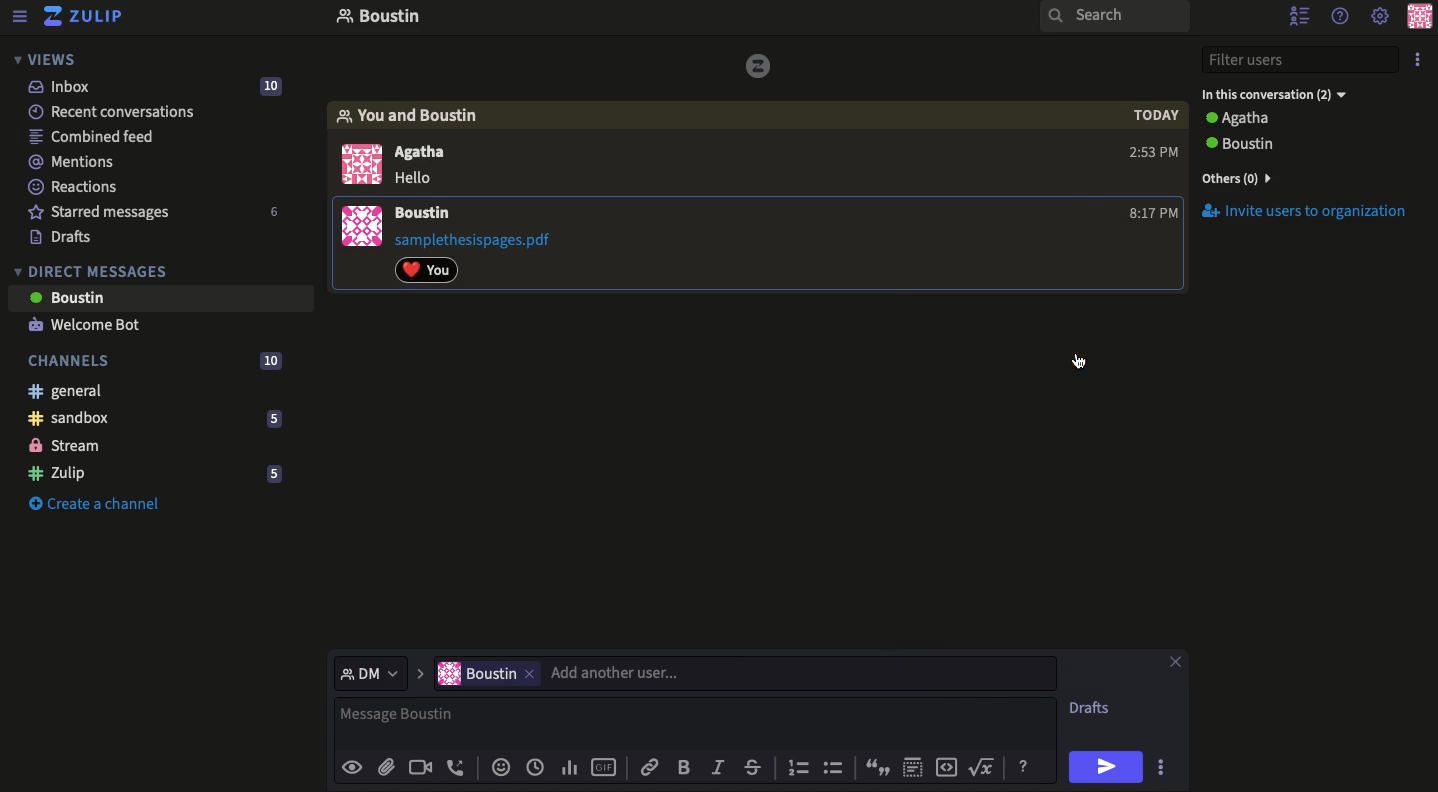  Describe the element at coordinates (717, 766) in the screenshot. I see `Italics` at that location.